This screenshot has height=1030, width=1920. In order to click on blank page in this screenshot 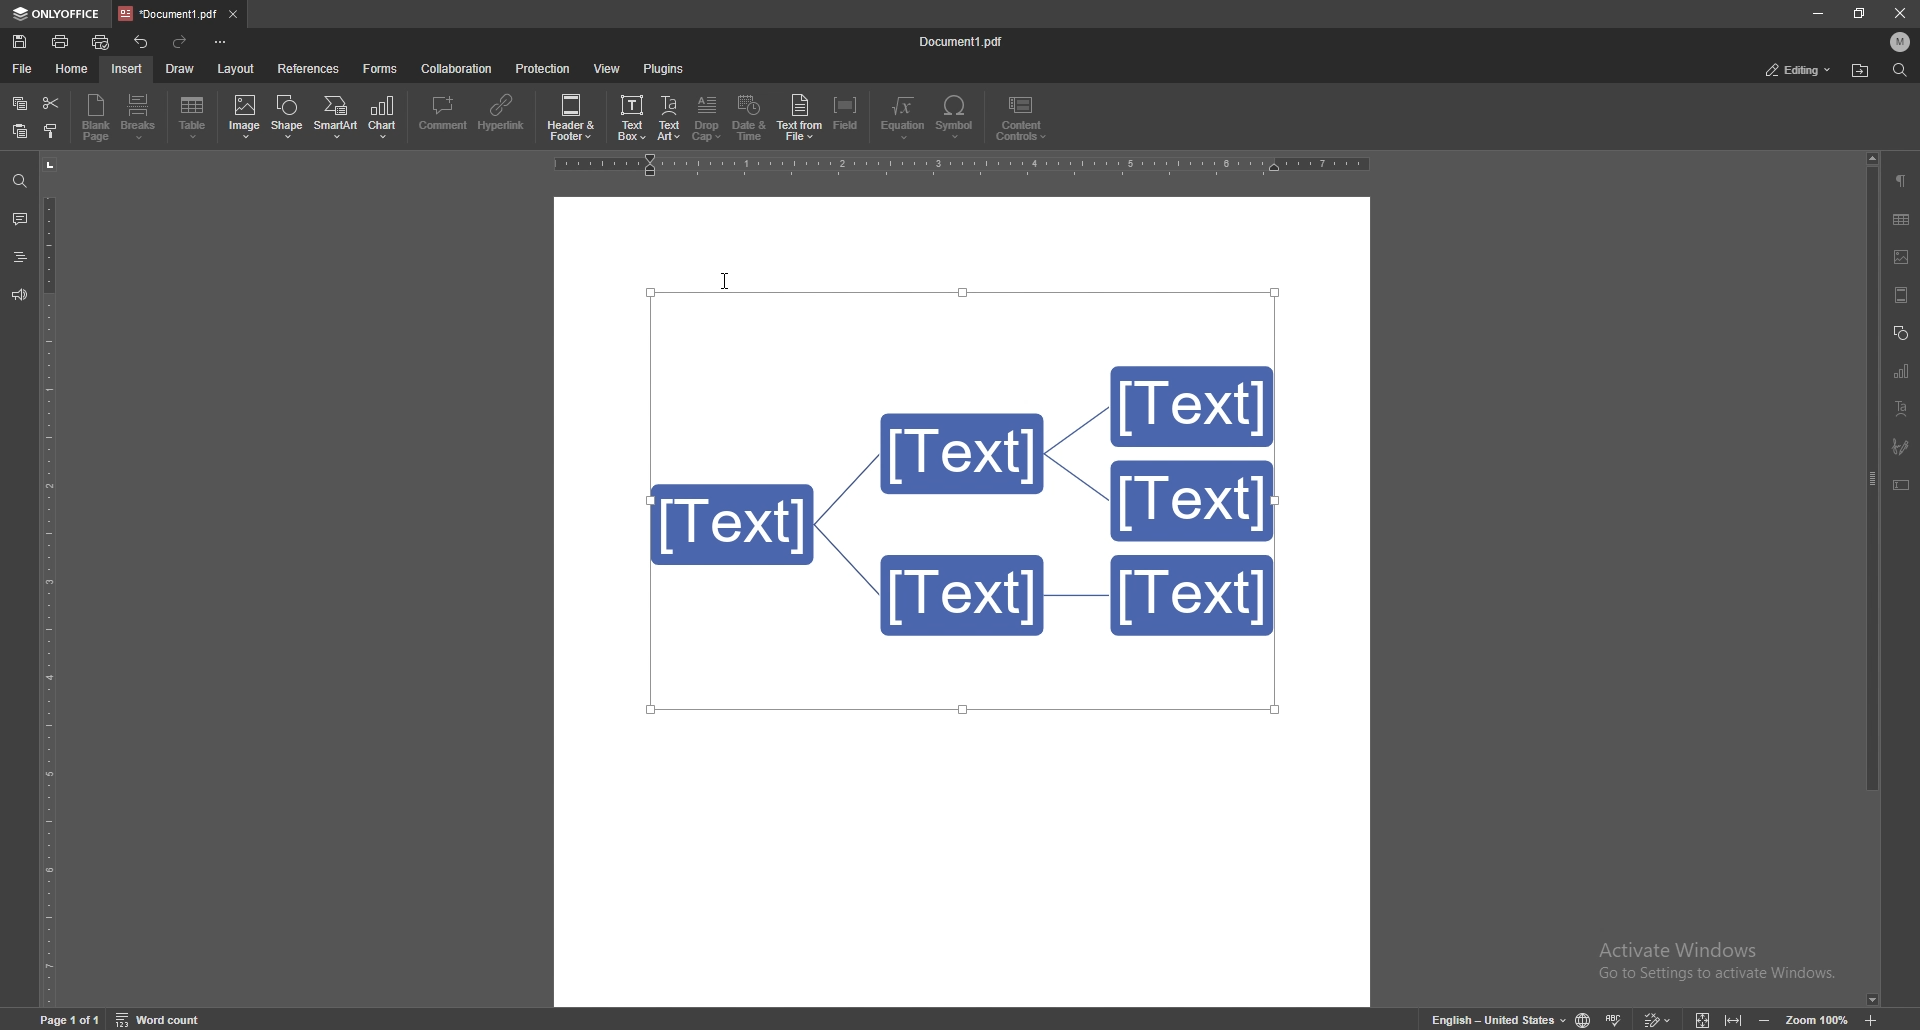, I will do `click(96, 117)`.